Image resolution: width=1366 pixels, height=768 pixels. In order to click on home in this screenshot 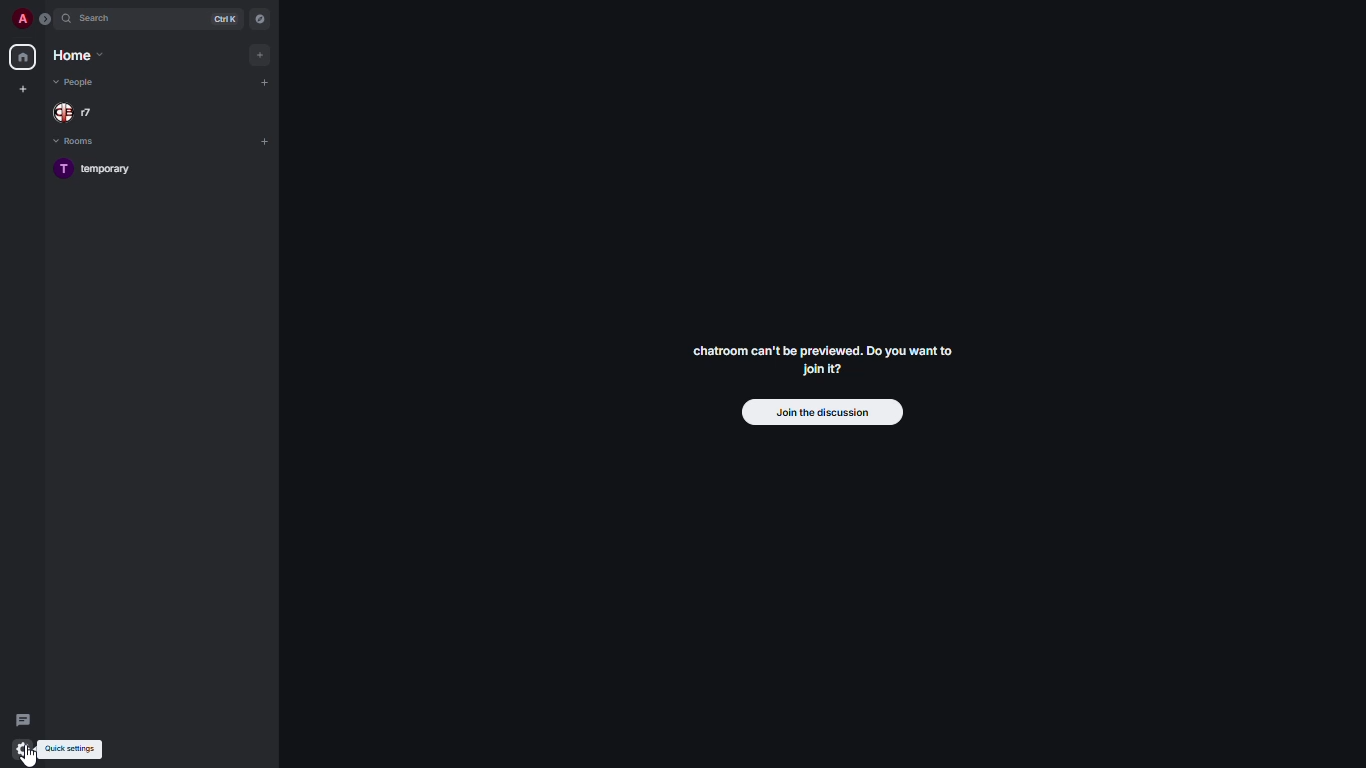, I will do `click(22, 57)`.